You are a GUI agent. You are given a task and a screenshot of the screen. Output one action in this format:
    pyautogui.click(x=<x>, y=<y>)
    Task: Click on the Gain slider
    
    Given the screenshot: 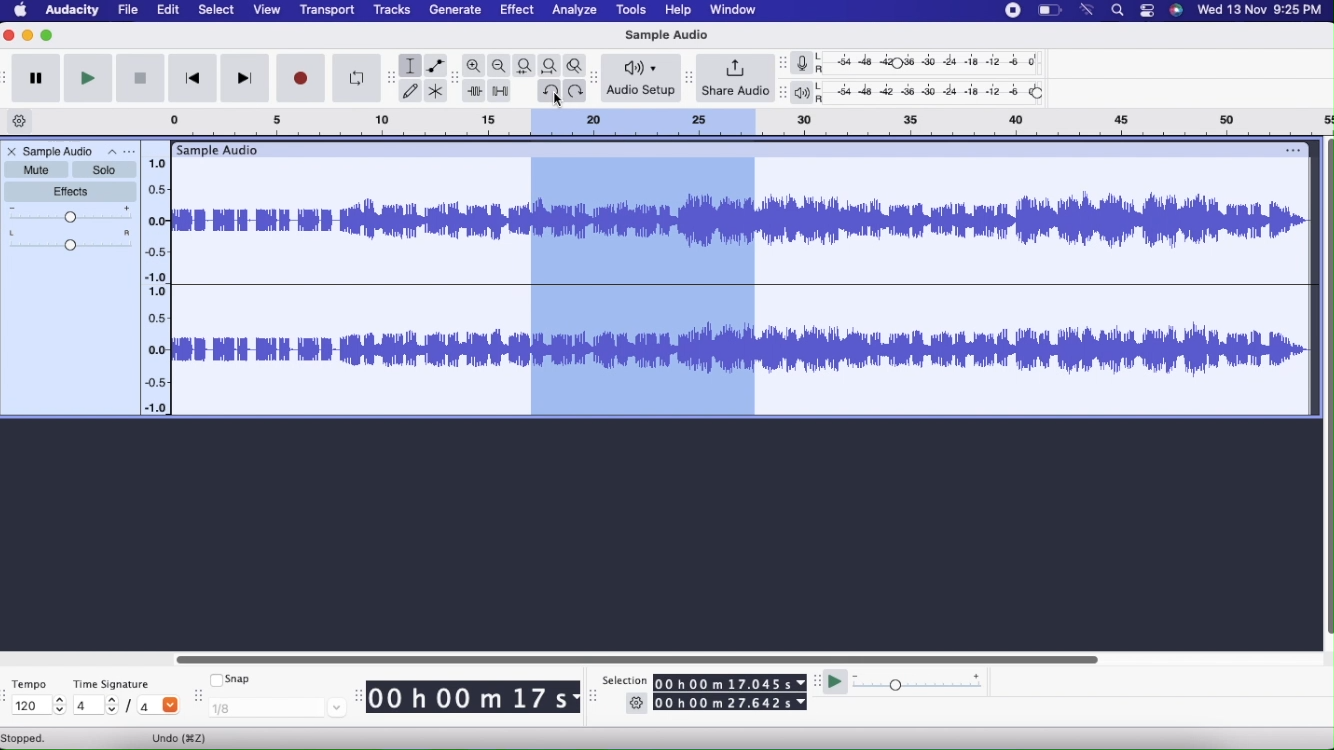 What is the action you would take?
    pyautogui.click(x=69, y=215)
    